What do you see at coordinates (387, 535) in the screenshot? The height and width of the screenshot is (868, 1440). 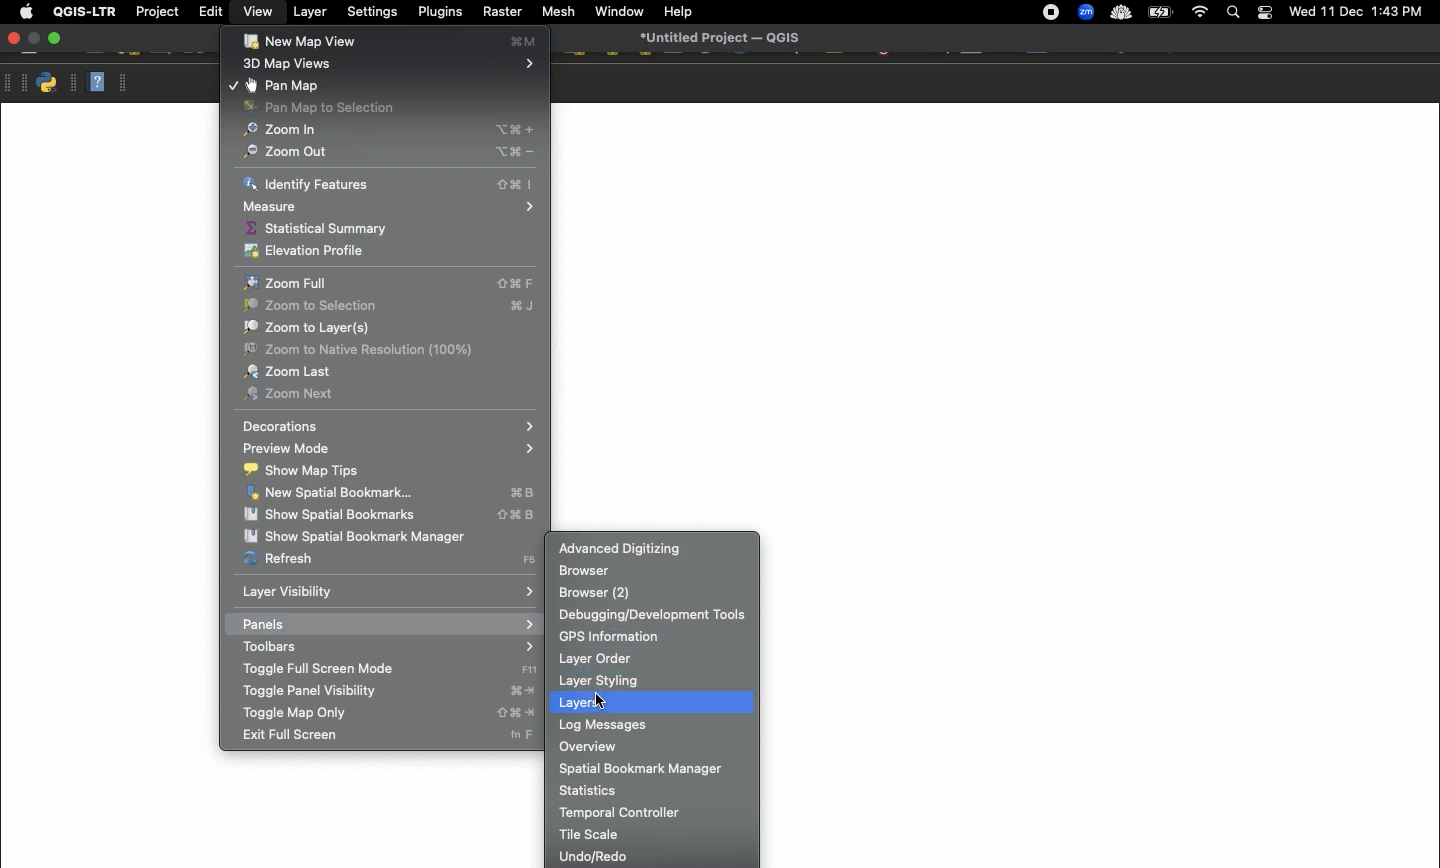 I see `Show spatial bookmark manager ` at bounding box center [387, 535].